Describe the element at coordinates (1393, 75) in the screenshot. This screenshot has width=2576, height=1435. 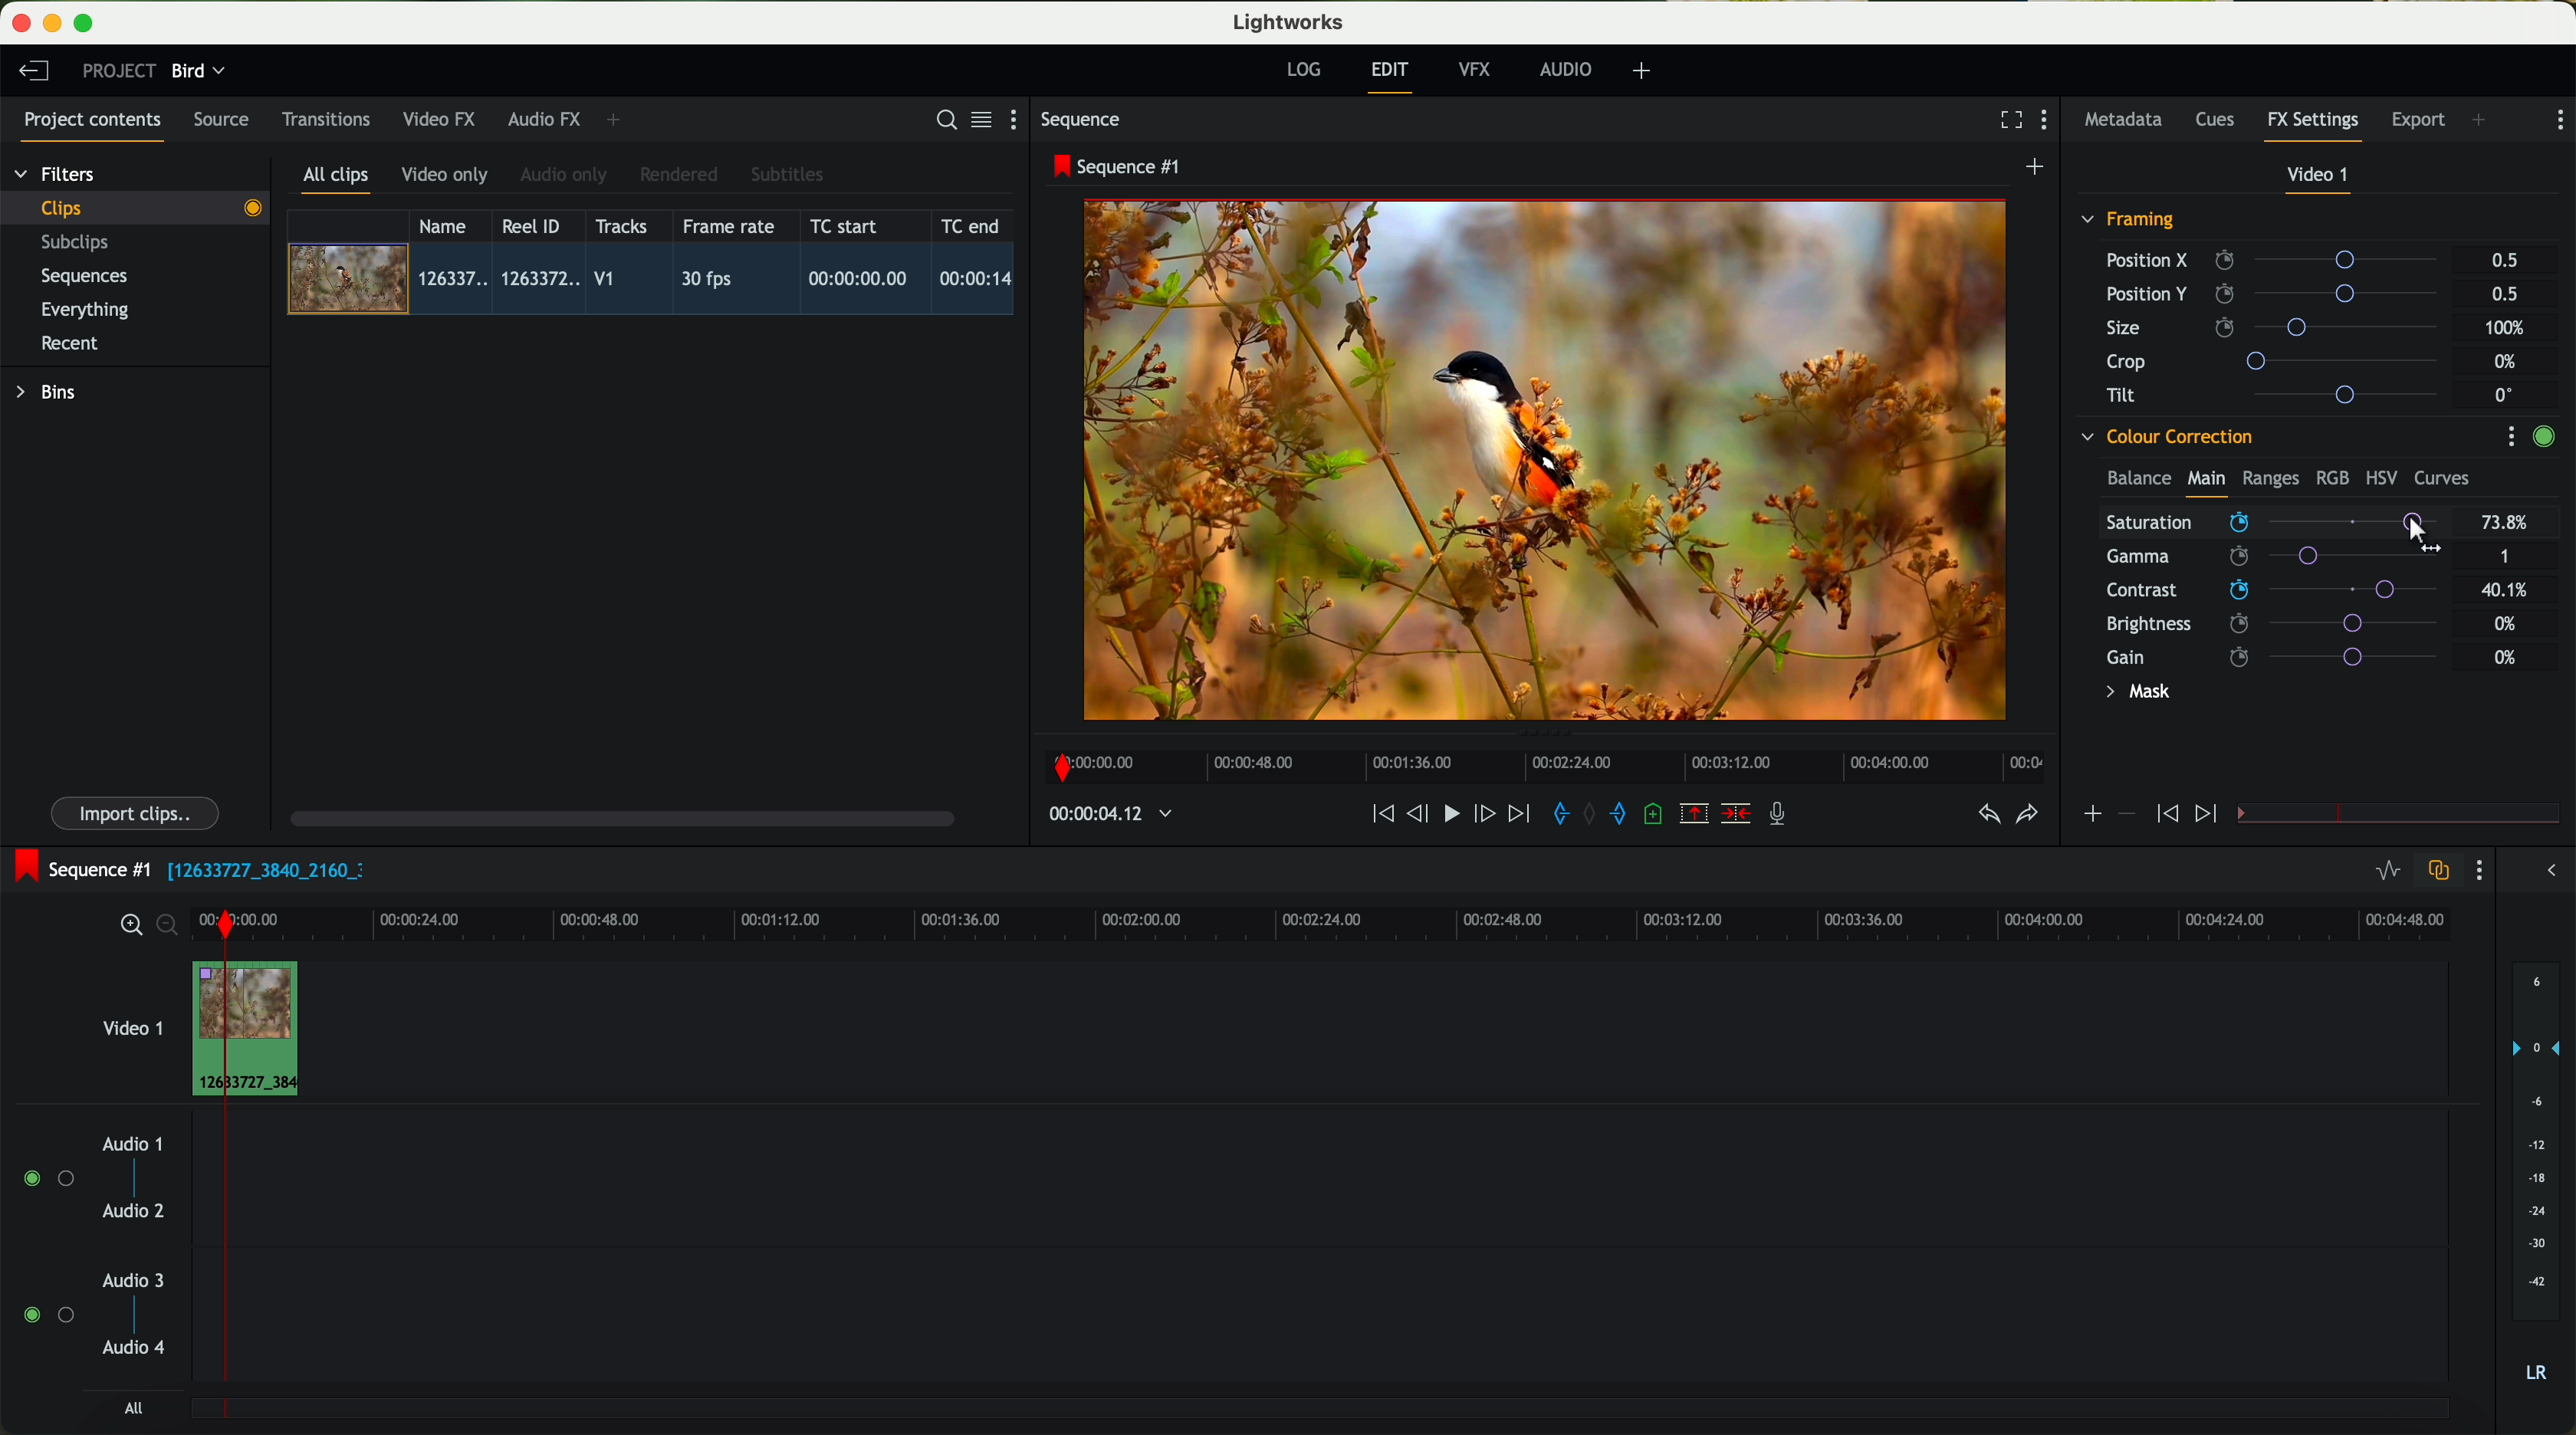
I see `edit` at that location.